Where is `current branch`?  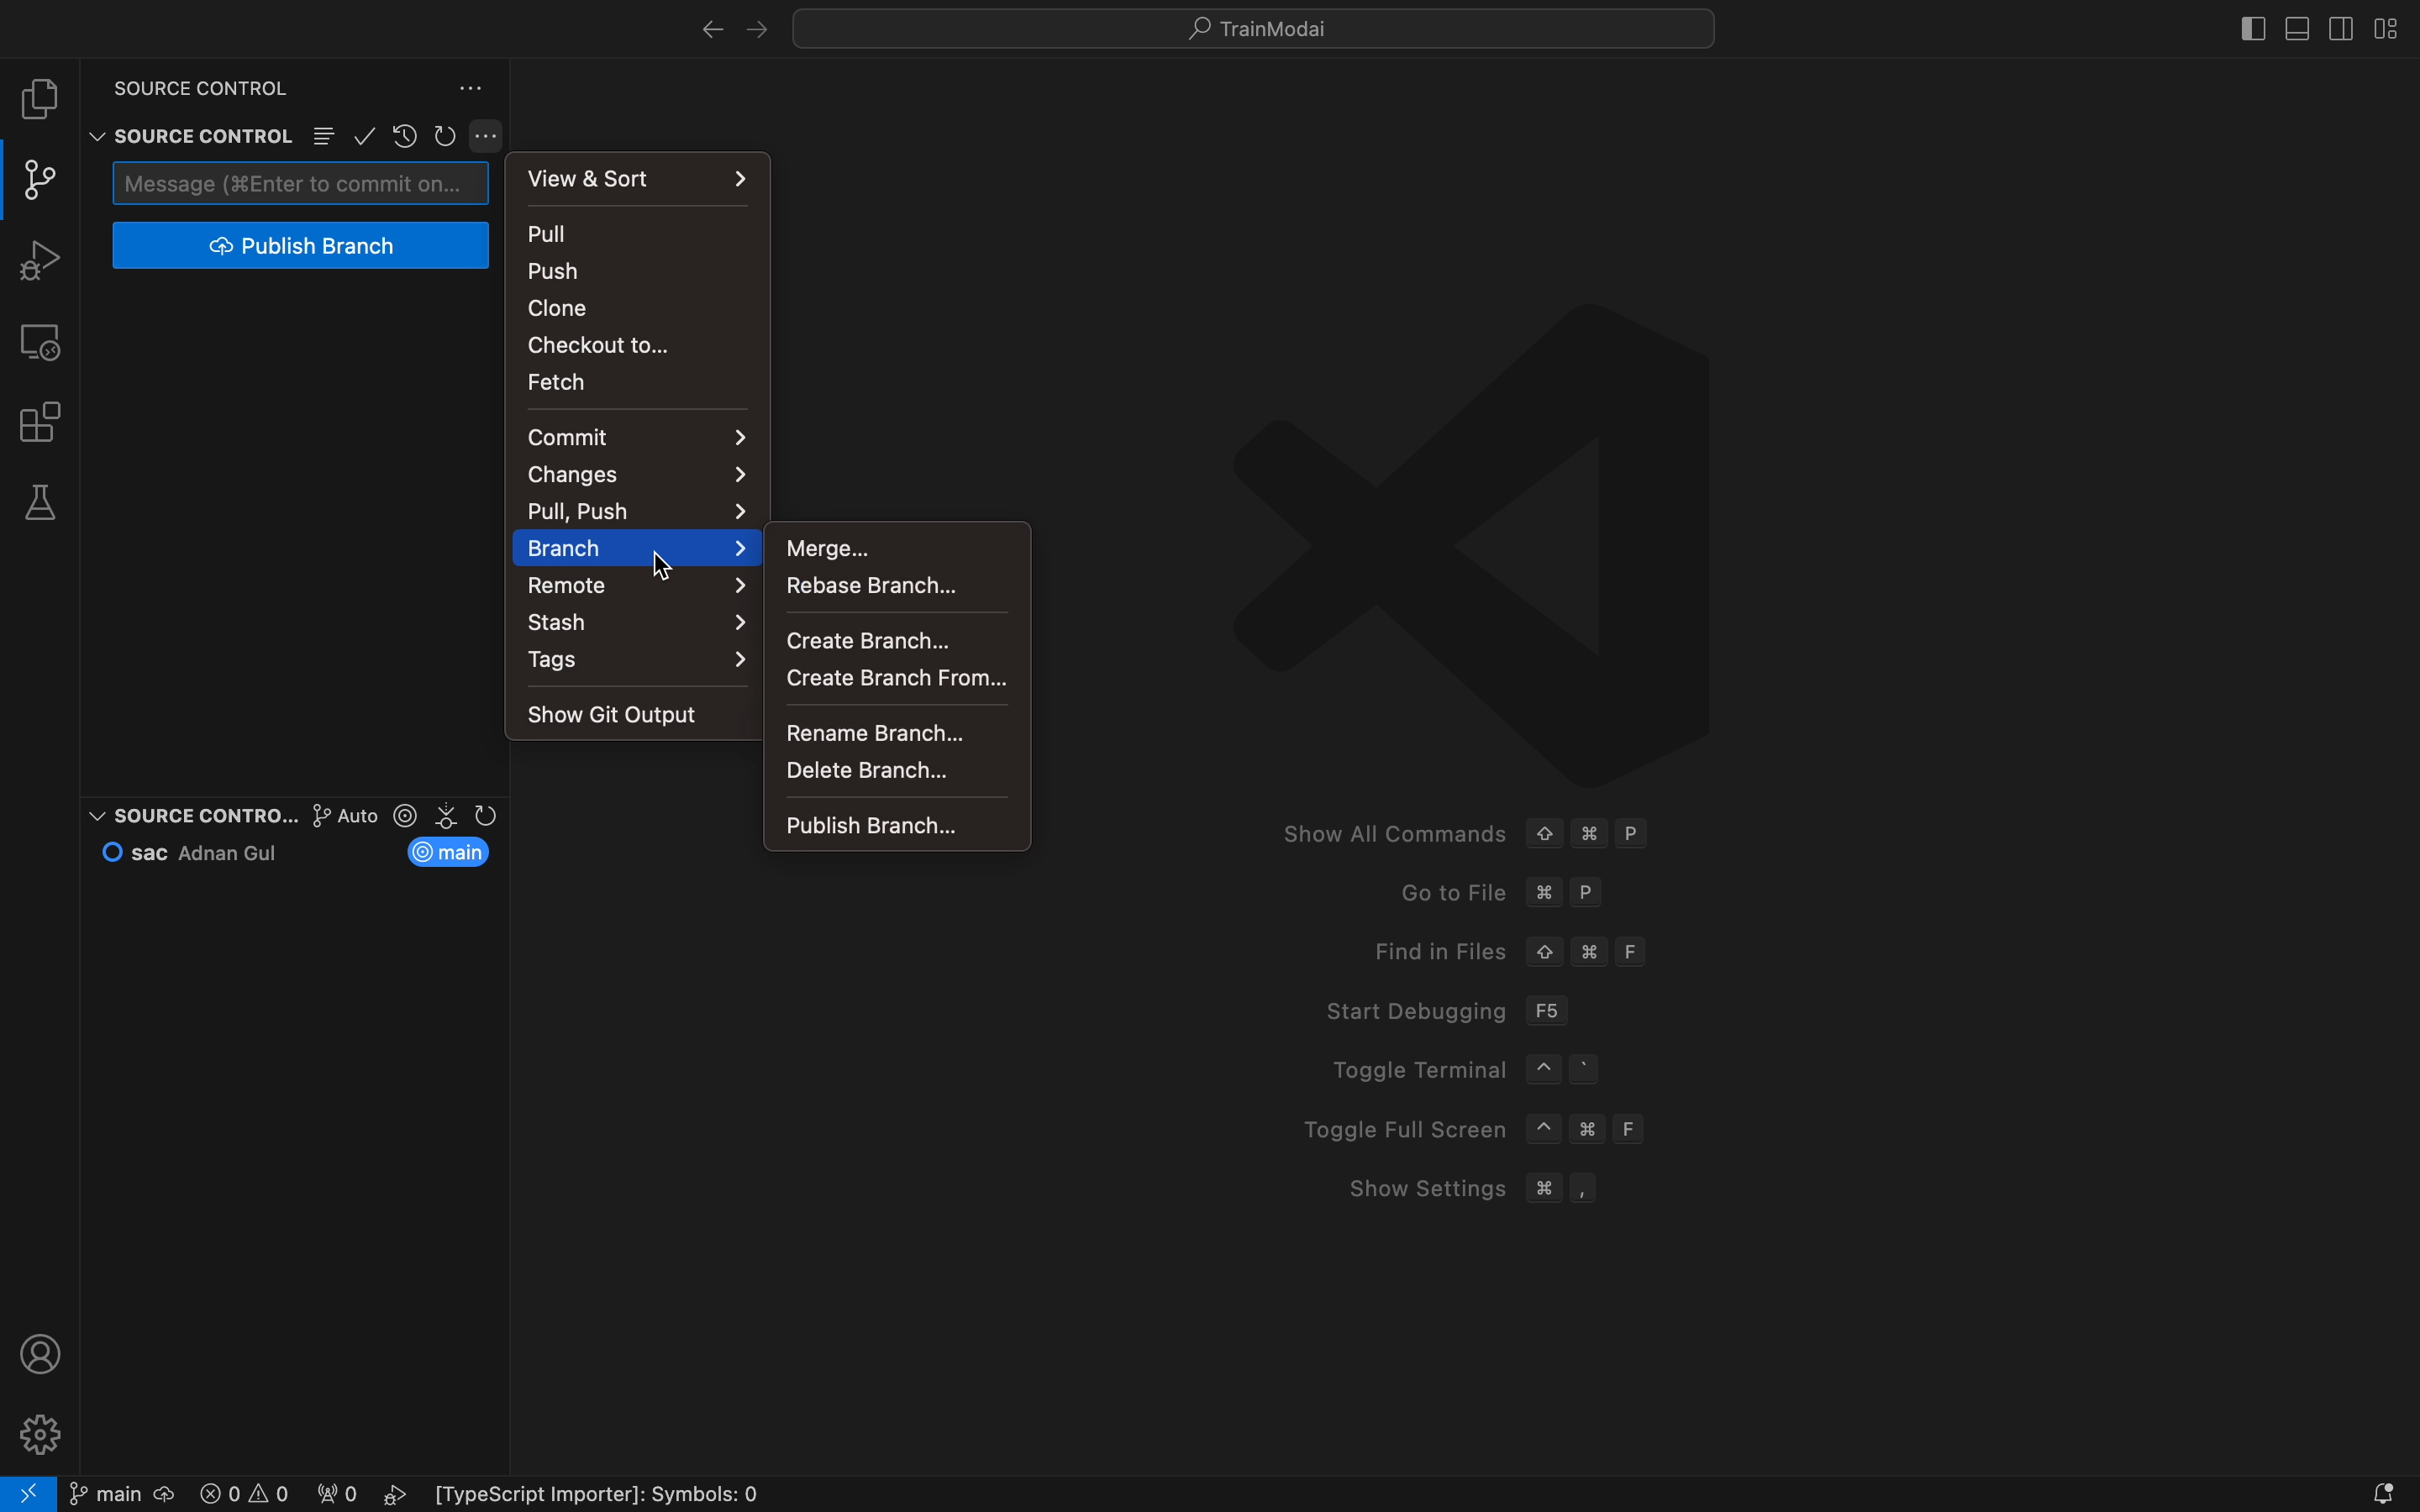 current branch is located at coordinates (455, 852).